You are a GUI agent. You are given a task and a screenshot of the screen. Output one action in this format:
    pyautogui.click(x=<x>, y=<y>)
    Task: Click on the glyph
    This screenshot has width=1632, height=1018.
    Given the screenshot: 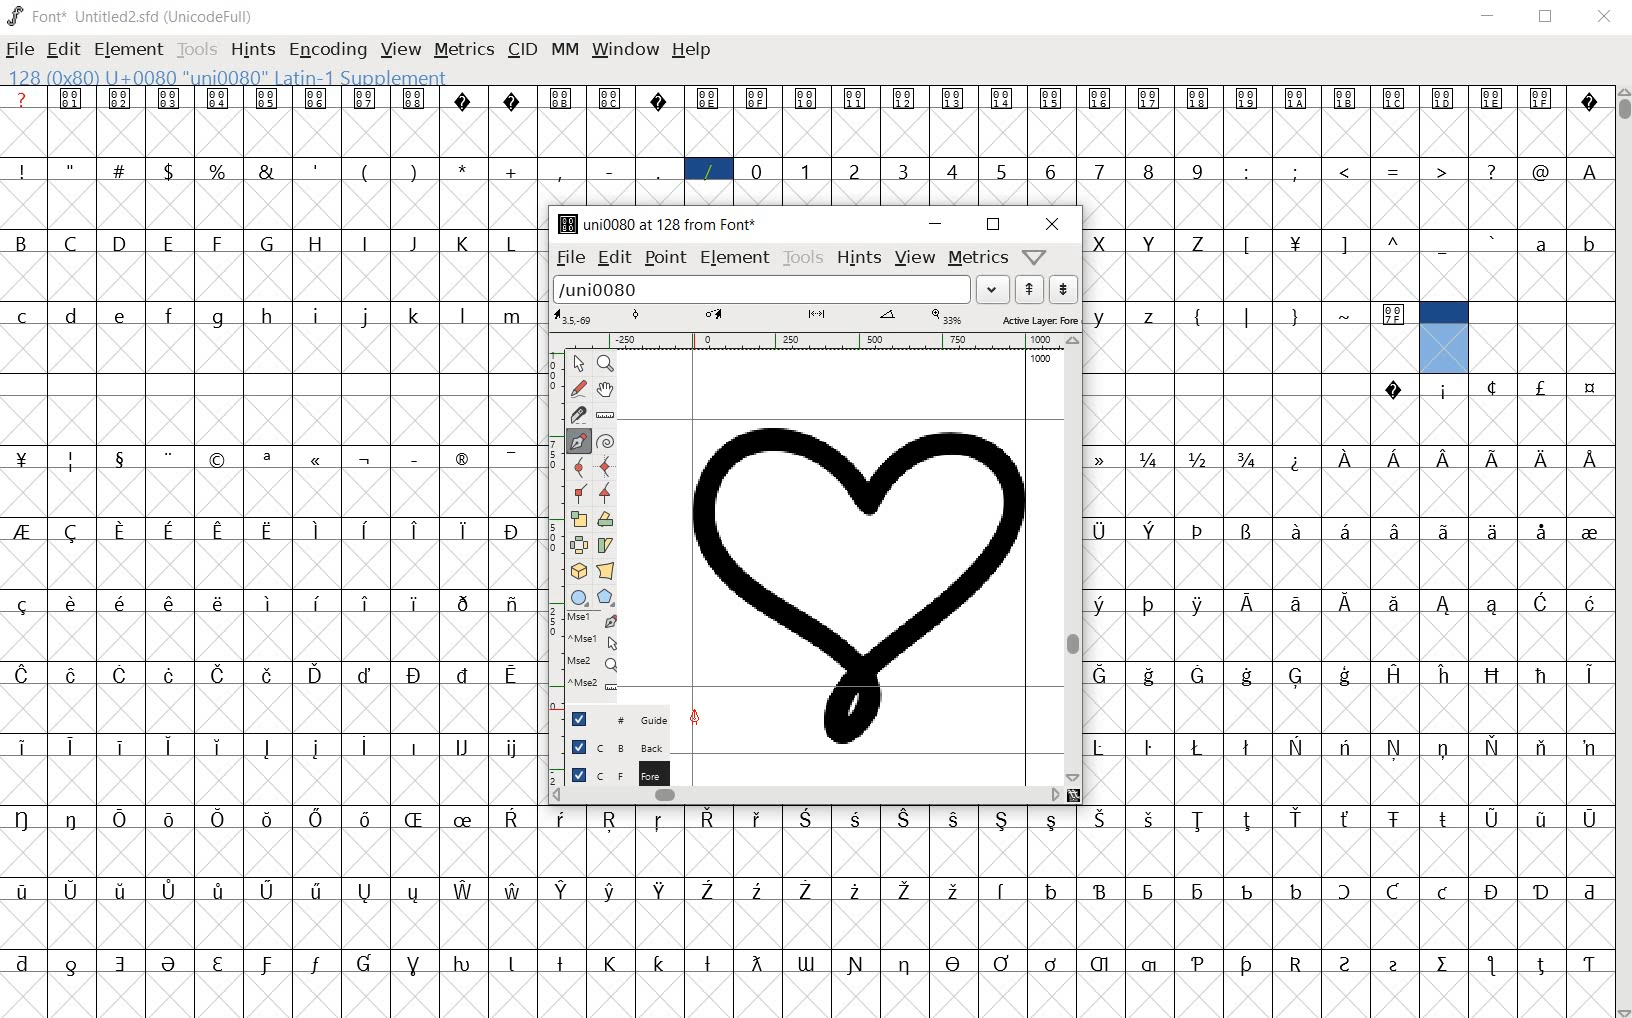 What is the action you would take?
    pyautogui.click(x=366, y=675)
    